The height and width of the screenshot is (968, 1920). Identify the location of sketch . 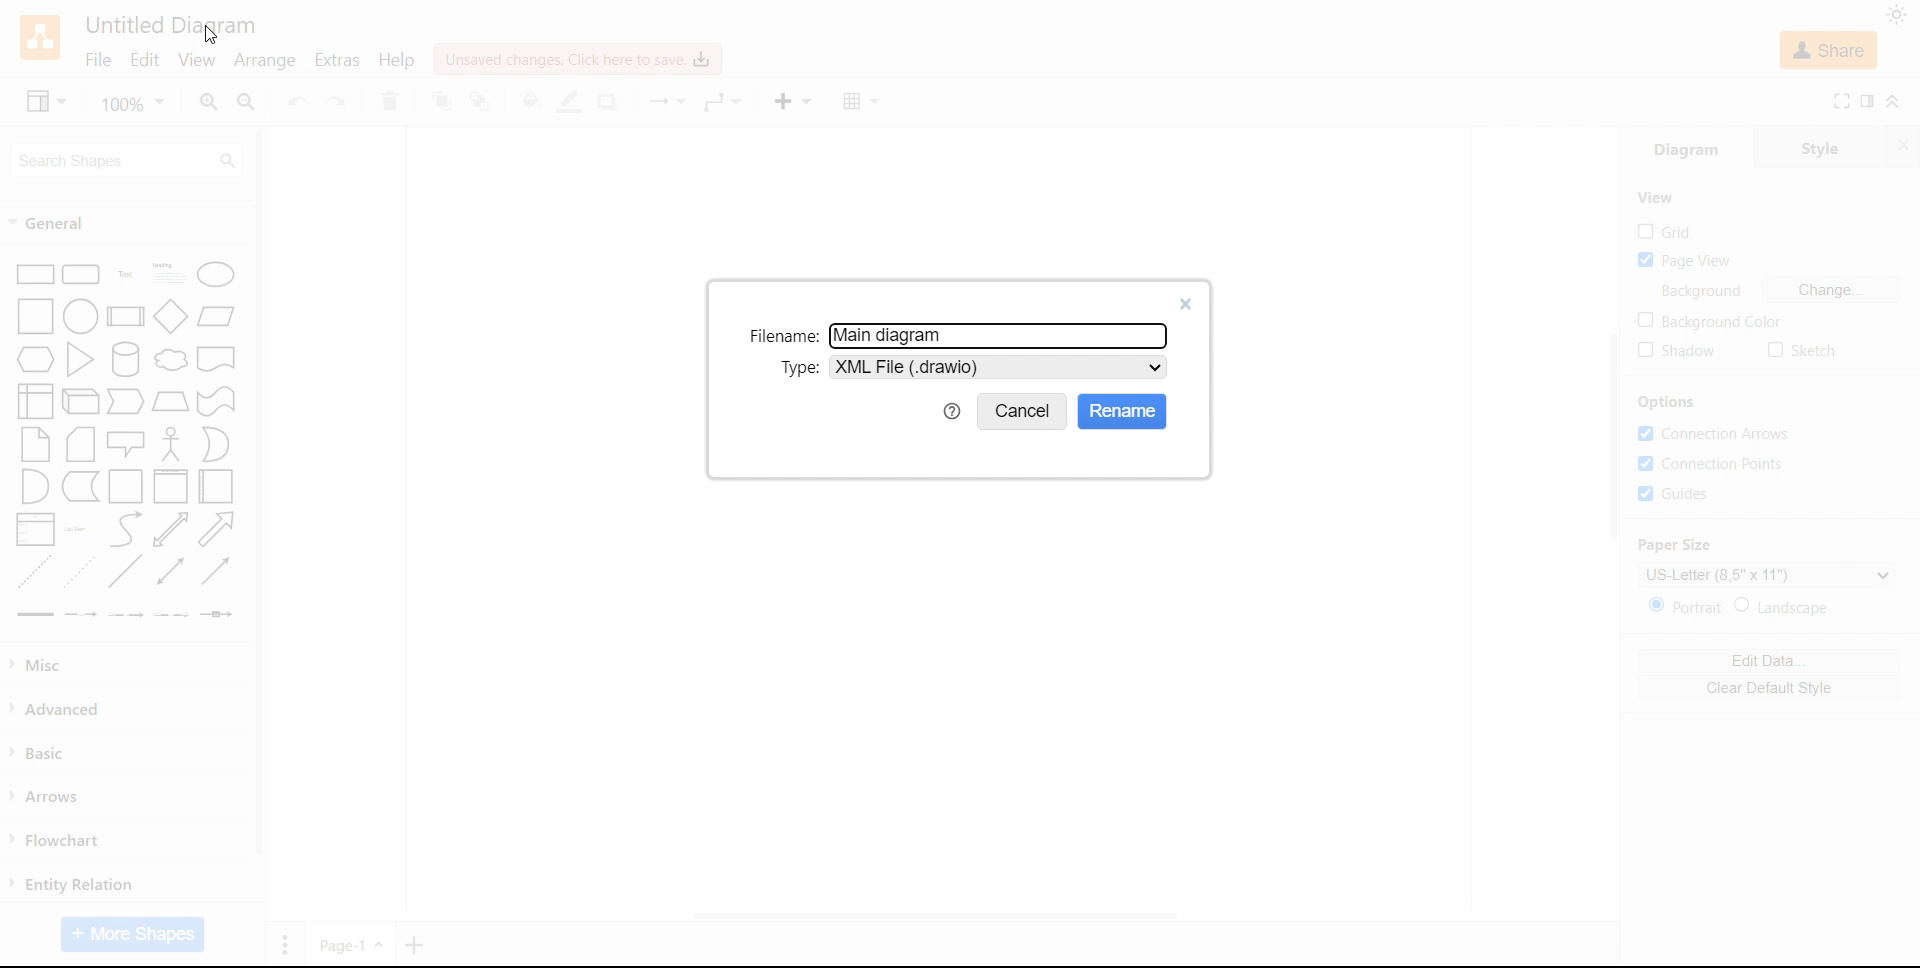
(1802, 351).